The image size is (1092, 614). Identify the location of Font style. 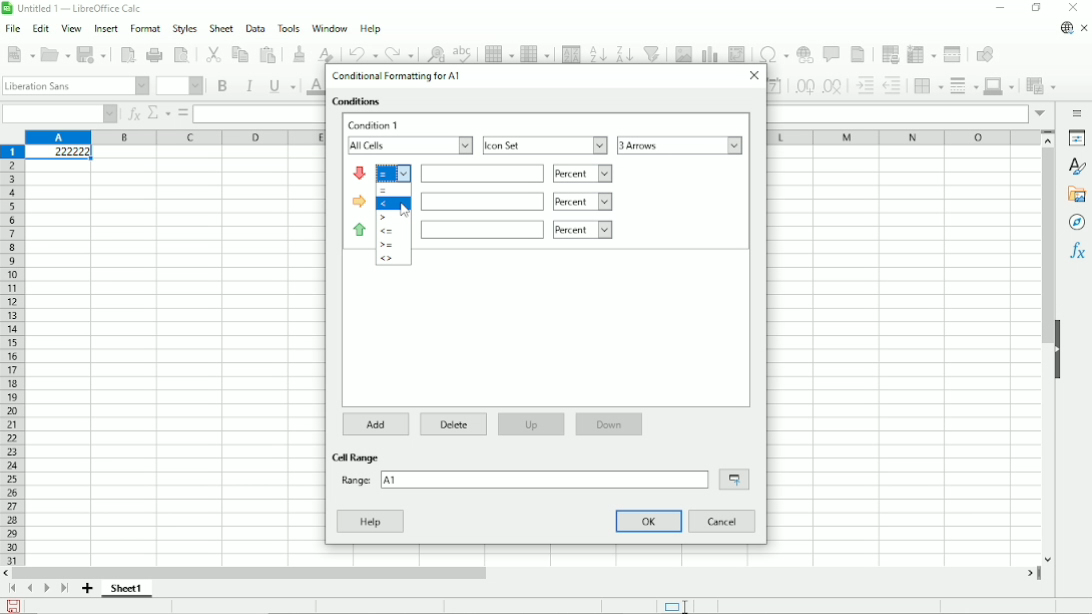
(75, 86).